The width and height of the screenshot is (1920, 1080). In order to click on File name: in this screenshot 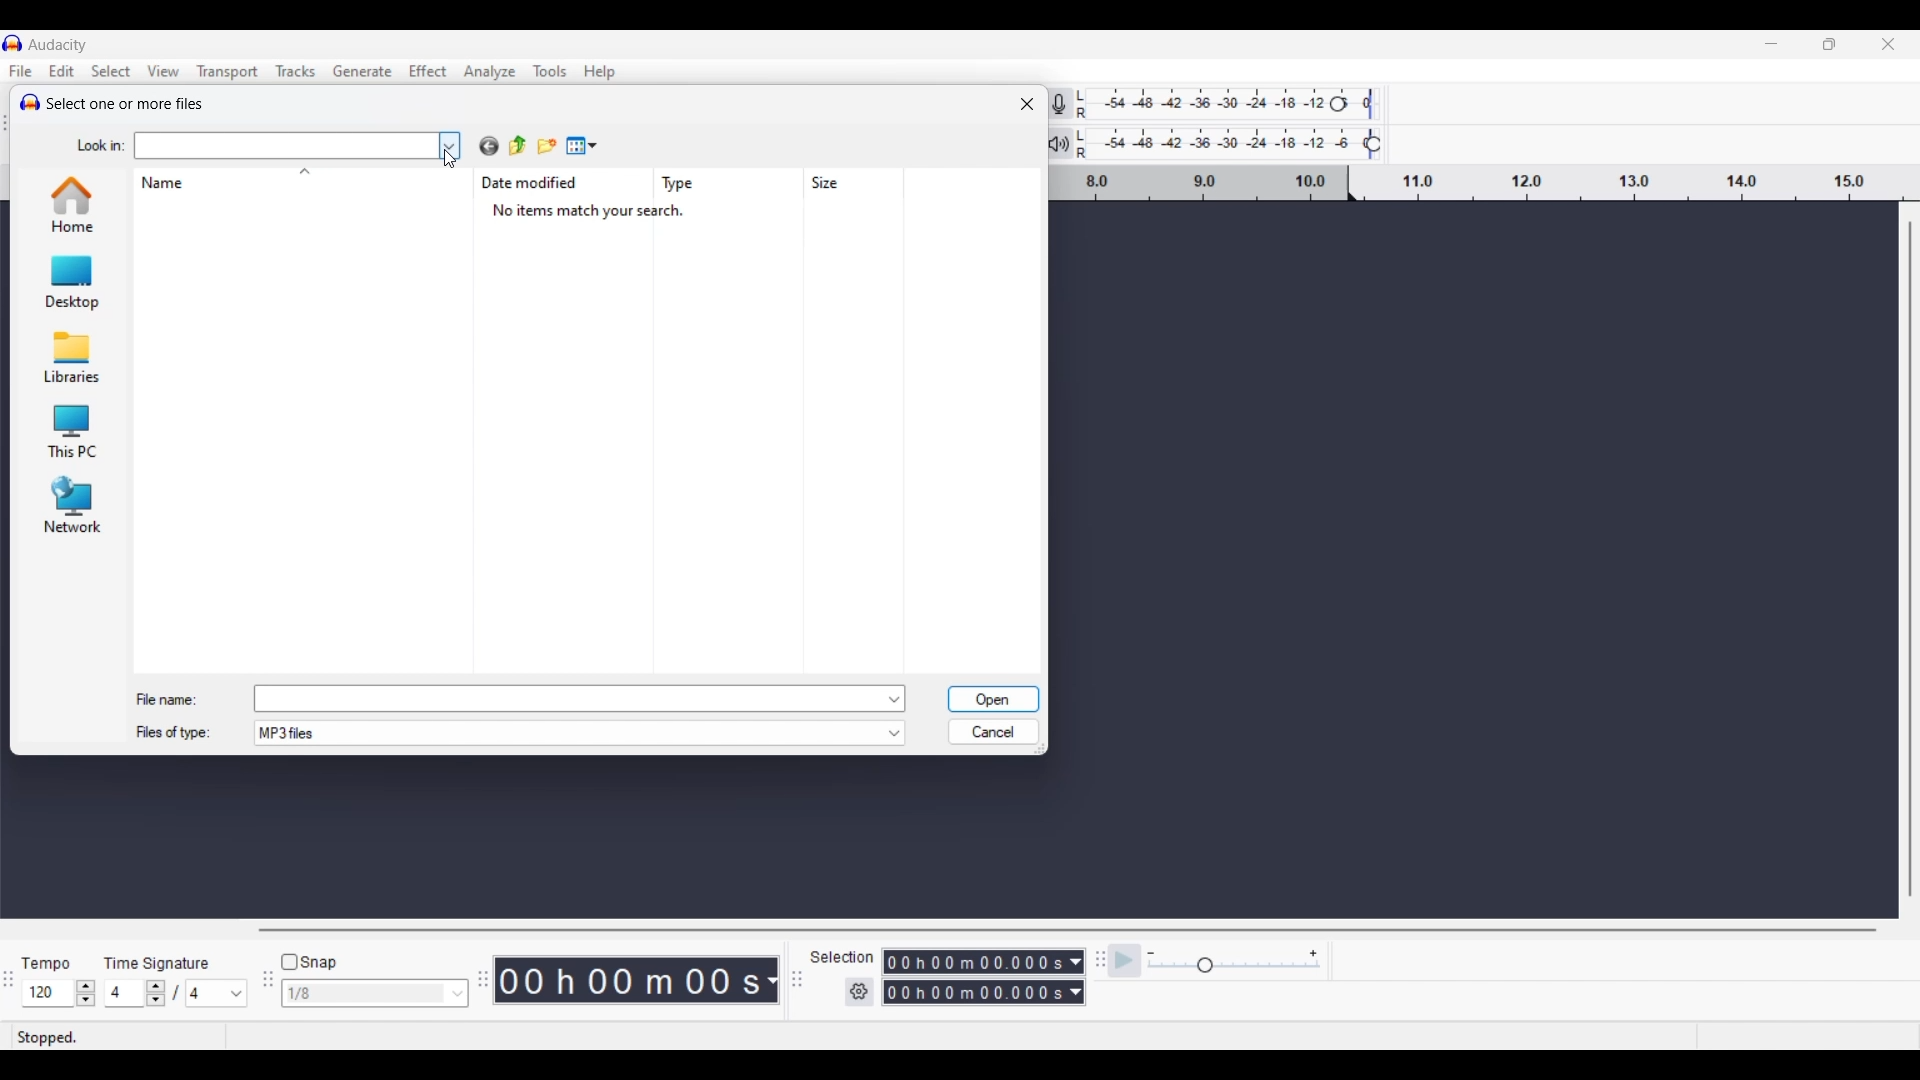, I will do `click(167, 695)`.